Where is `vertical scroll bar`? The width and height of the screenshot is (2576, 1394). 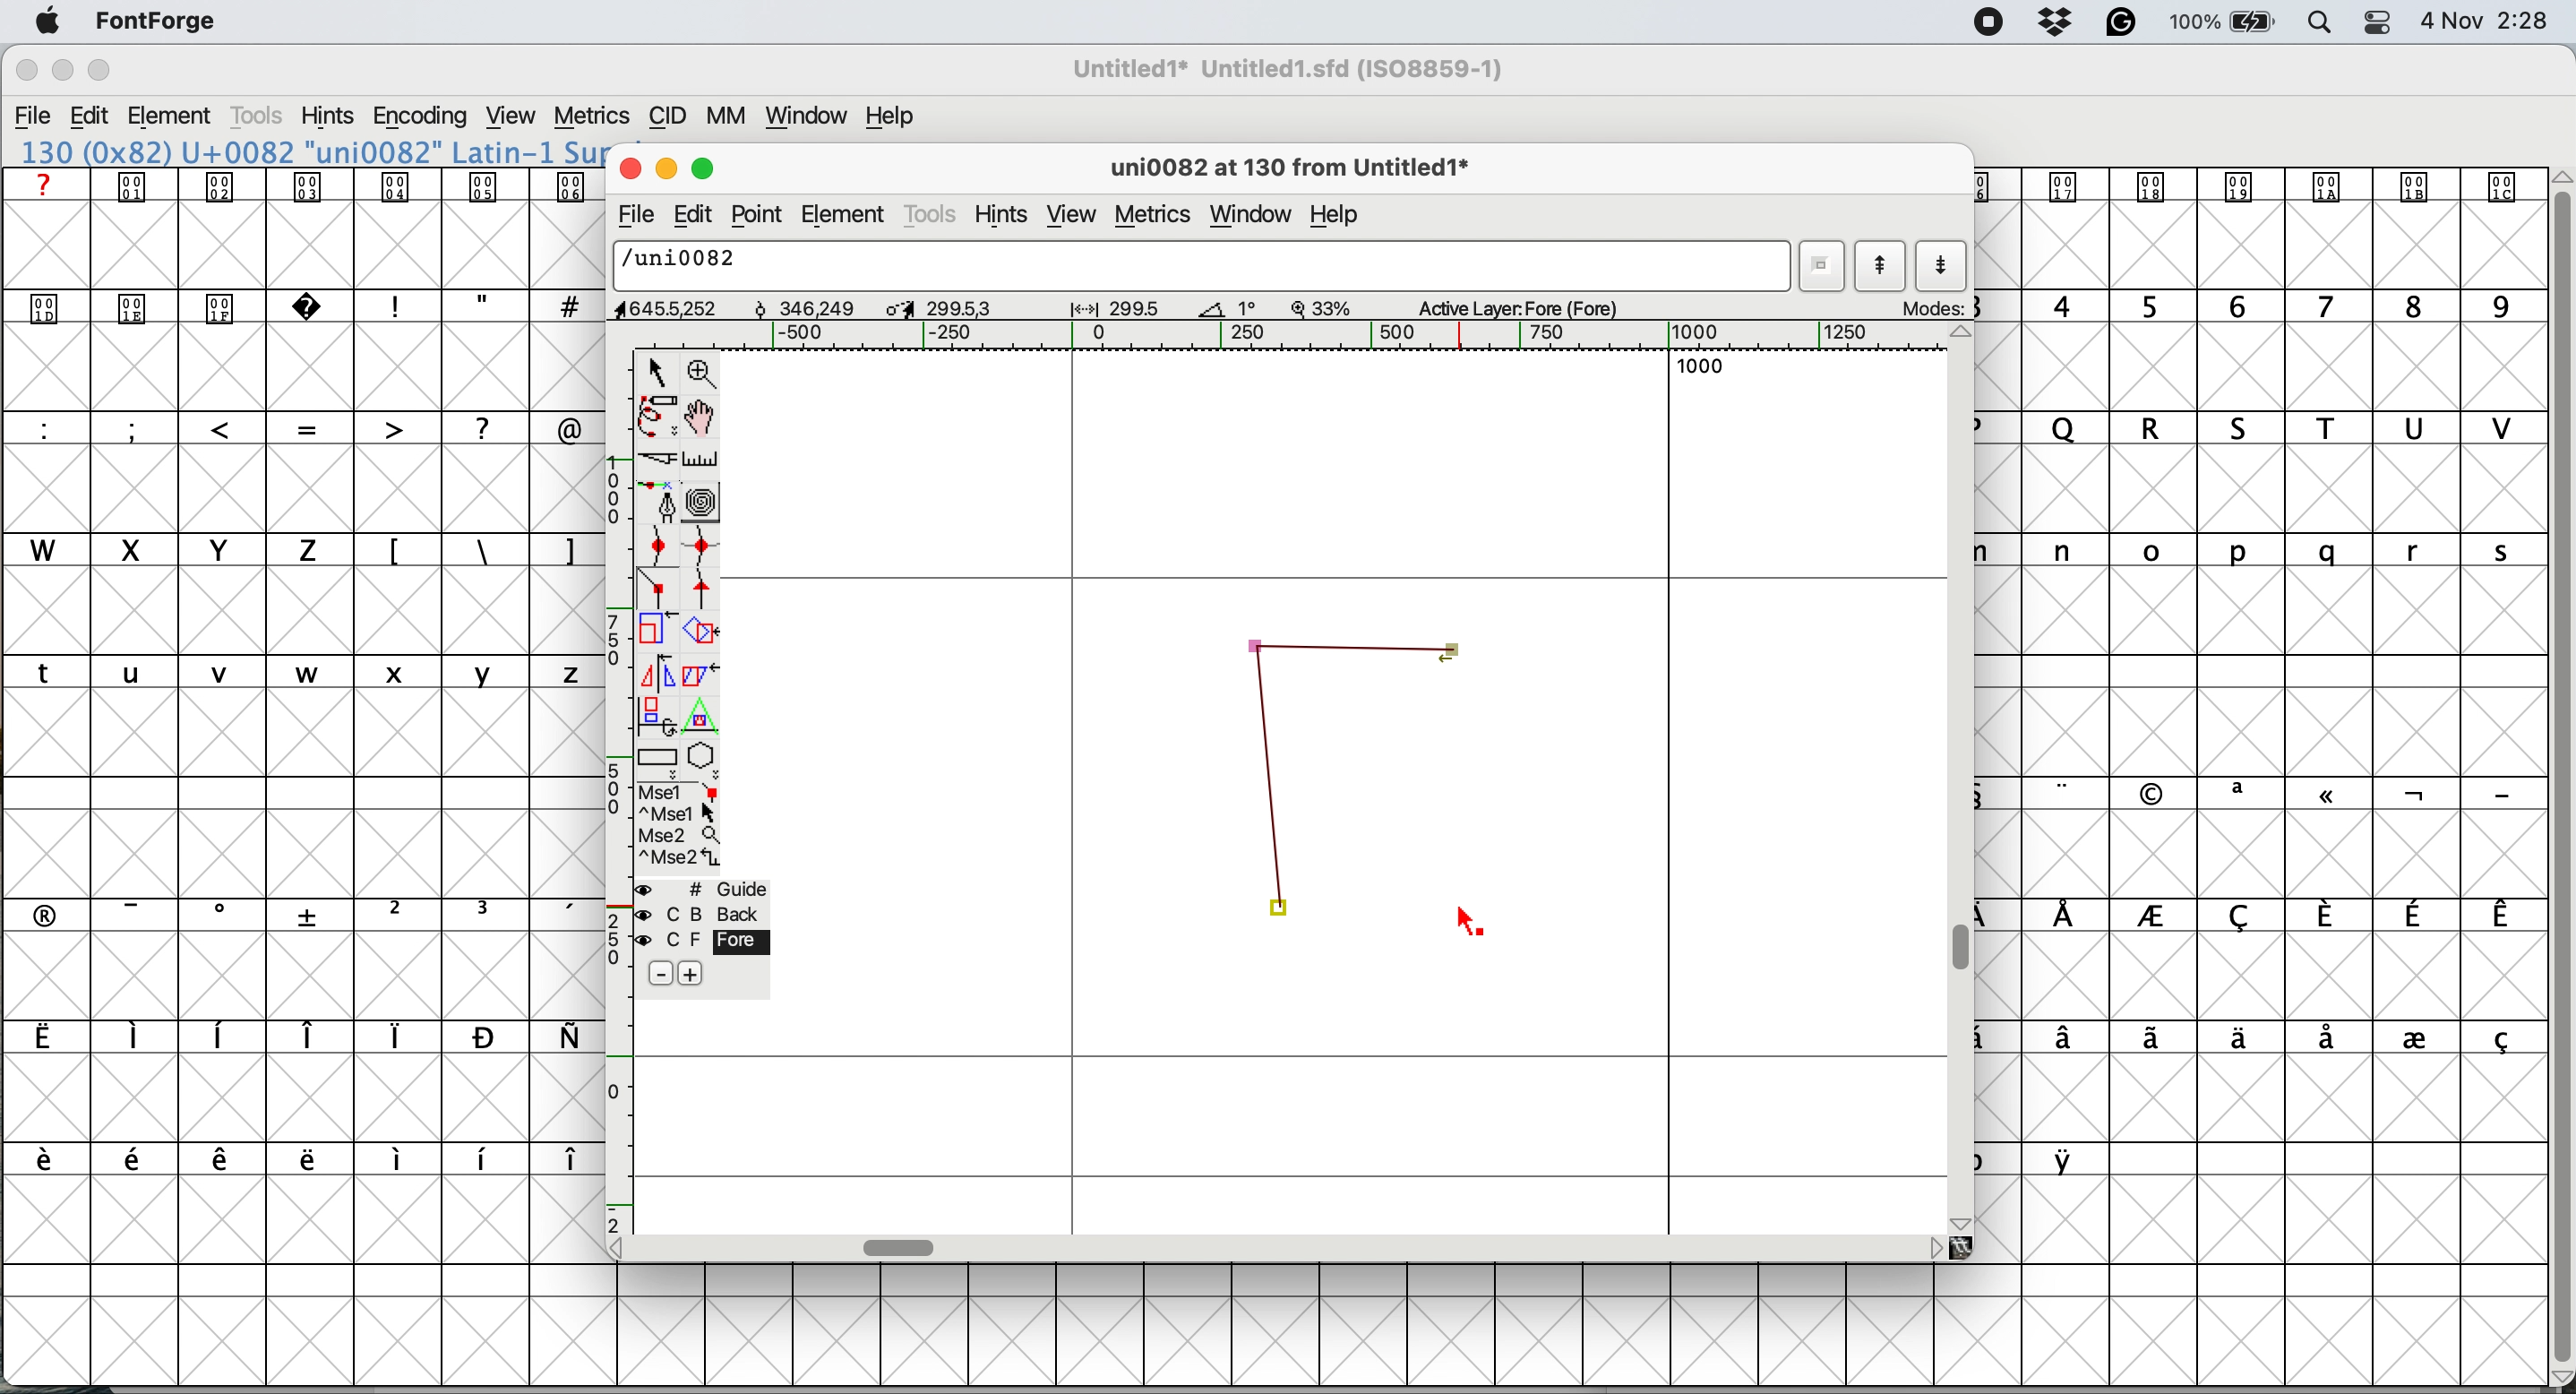
vertical scroll bar is located at coordinates (1966, 949).